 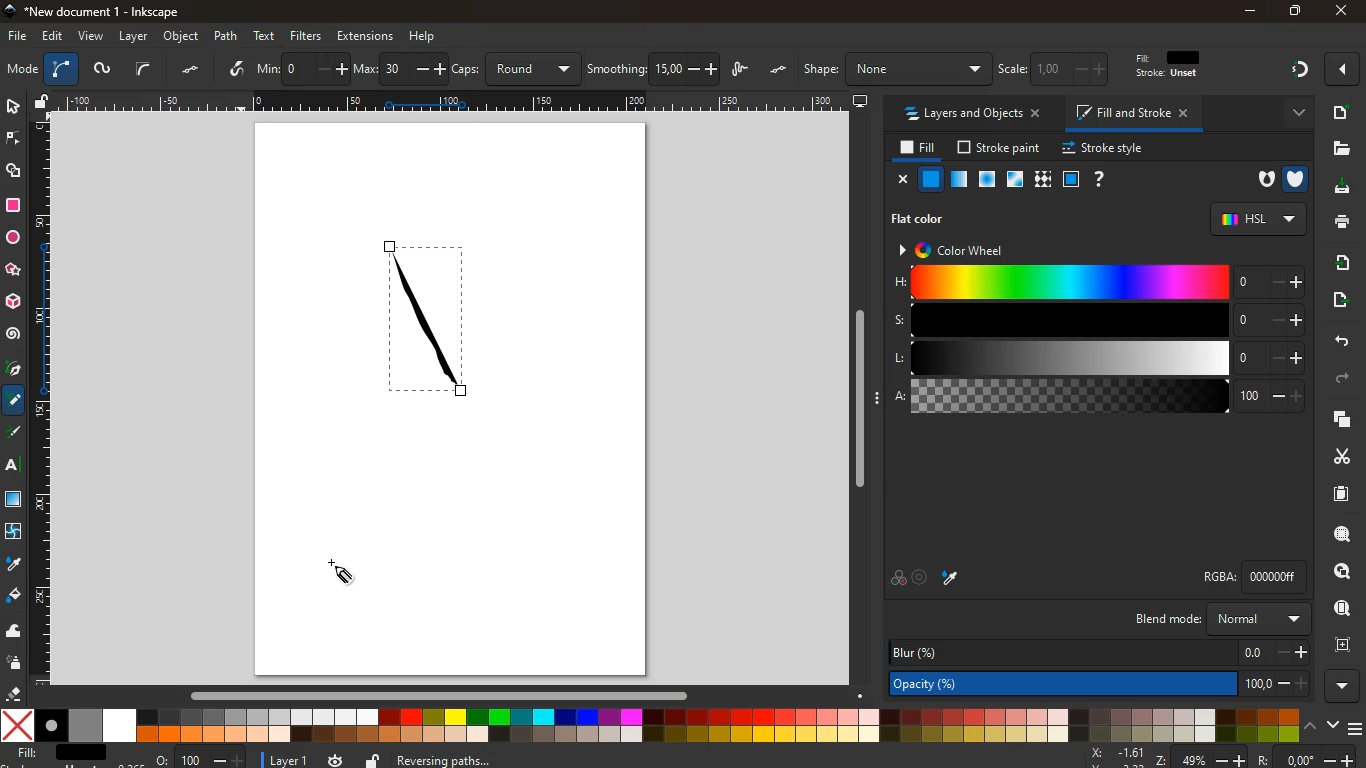 I want to click on fill, so click(x=1177, y=65).